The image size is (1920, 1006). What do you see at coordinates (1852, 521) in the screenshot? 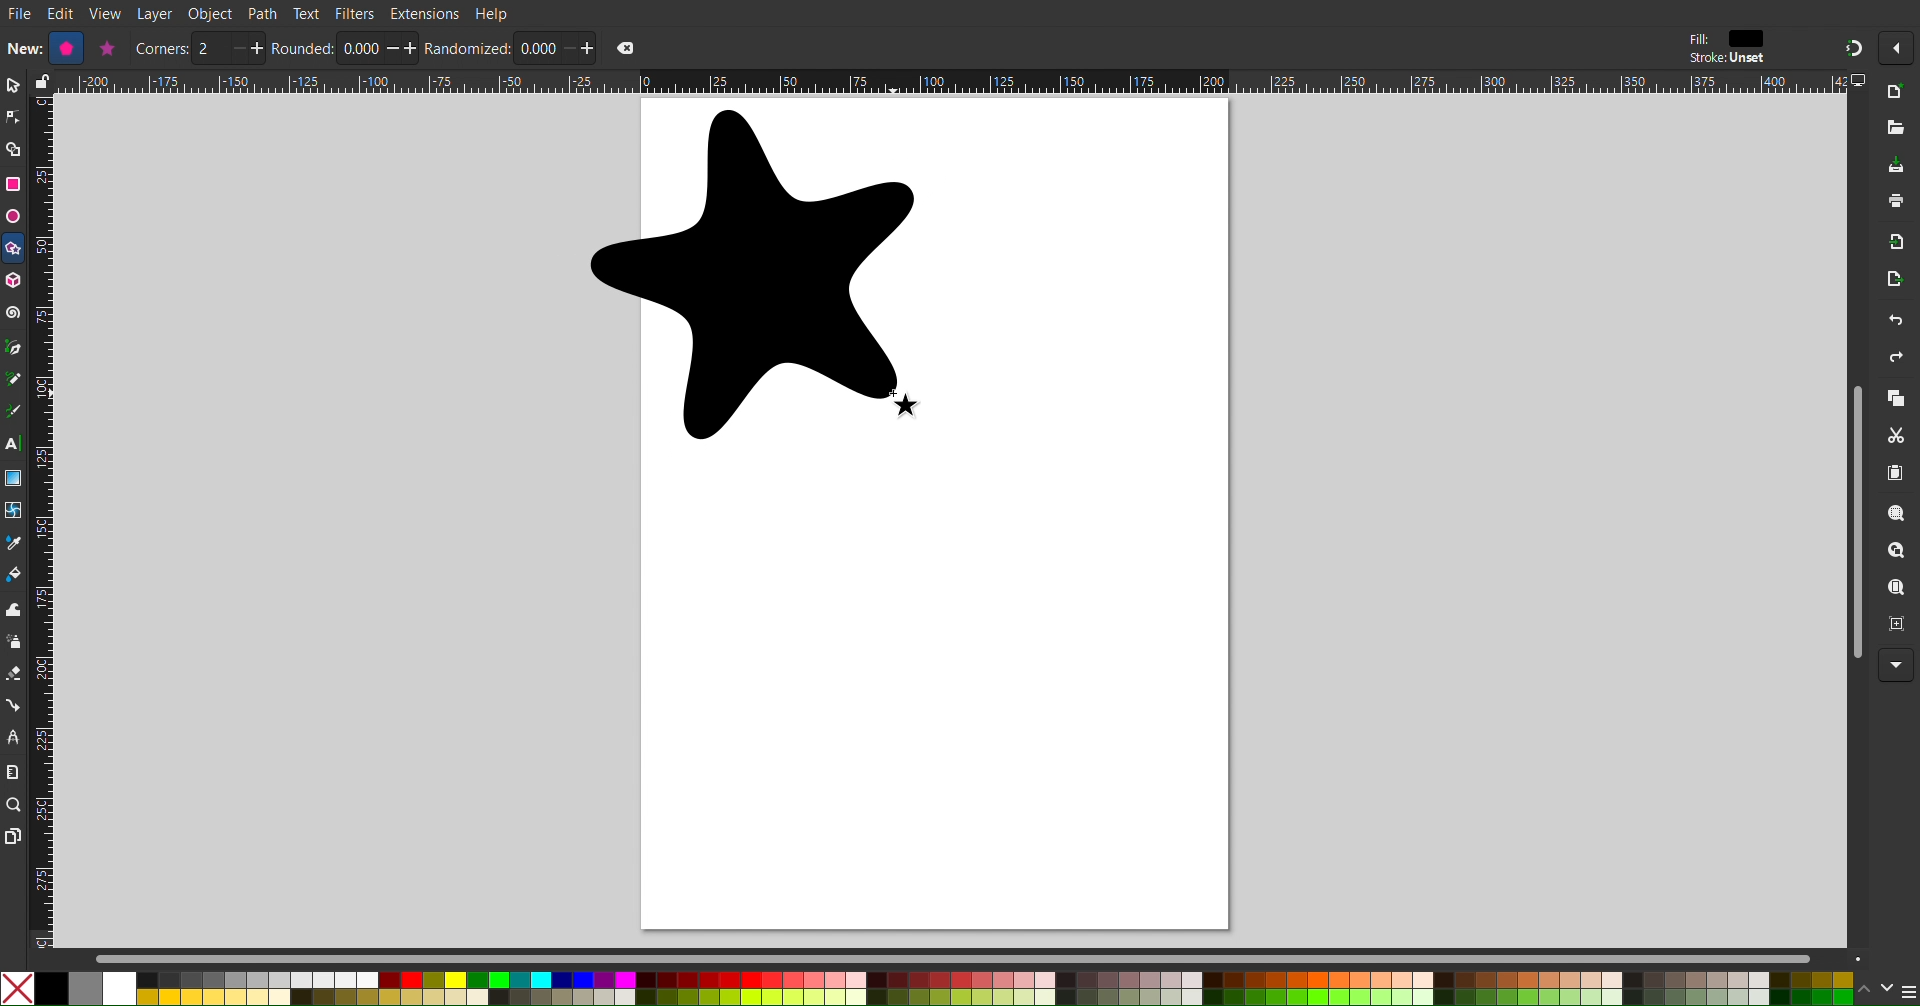
I see `Scrollbar` at bounding box center [1852, 521].